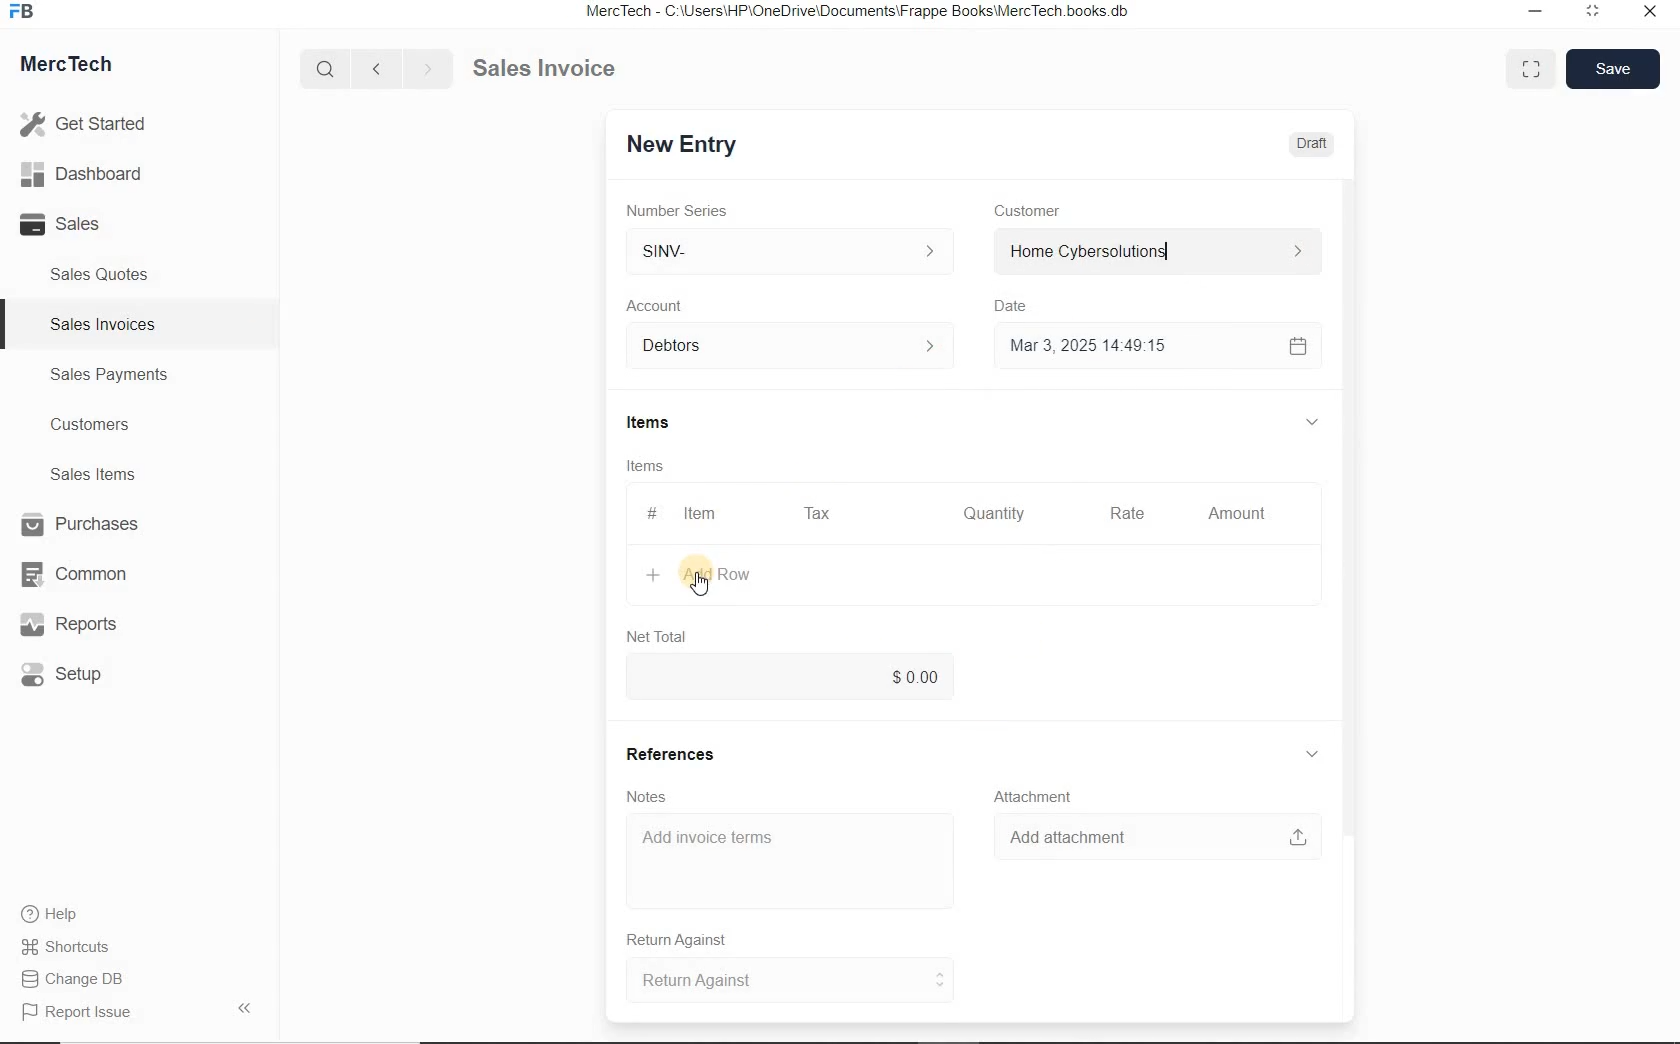 The width and height of the screenshot is (1680, 1044). I want to click on Items, so click(659, 424).